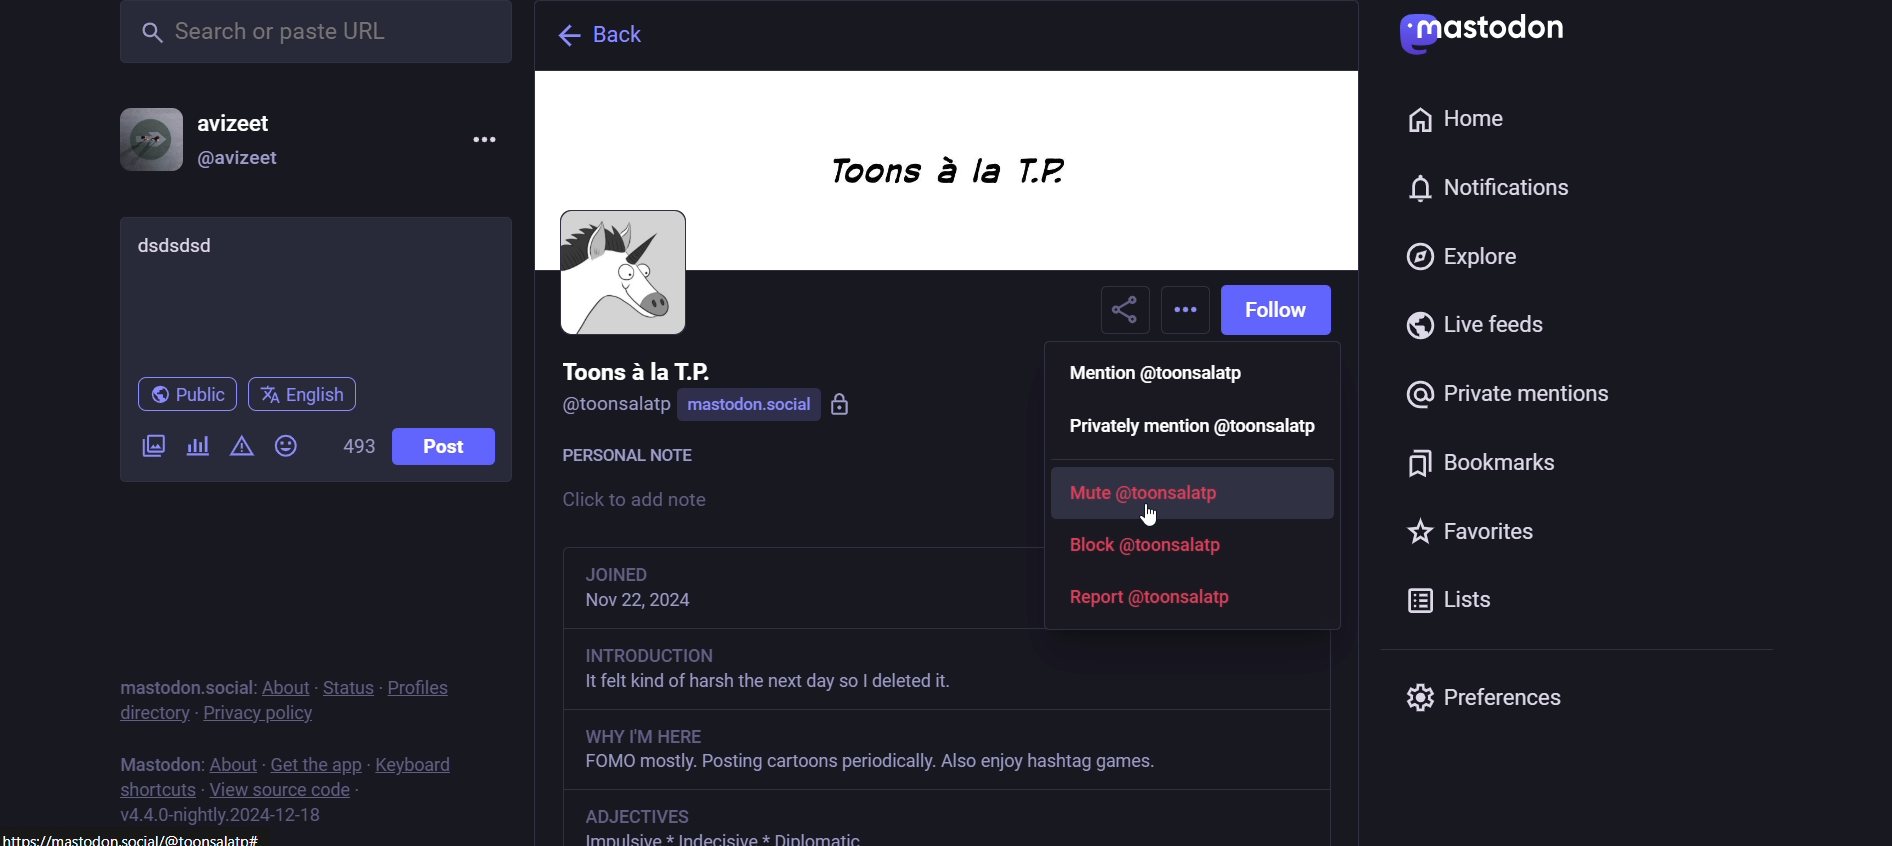 This screenshot has height=846, width=1892. What do you see at coordinates (250, 163) in the screenshot?
I see `@username` at bounding box center [250, 163].